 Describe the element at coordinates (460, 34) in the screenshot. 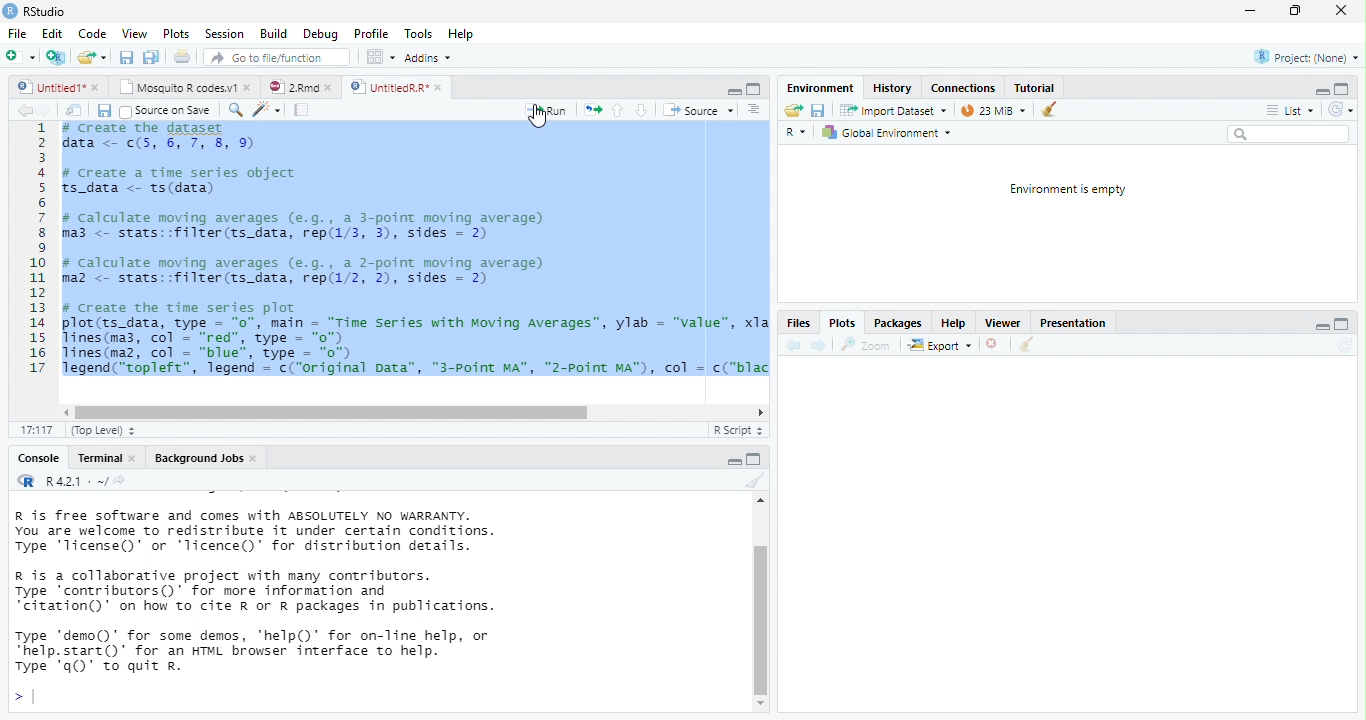

I see `Hep` at that location.